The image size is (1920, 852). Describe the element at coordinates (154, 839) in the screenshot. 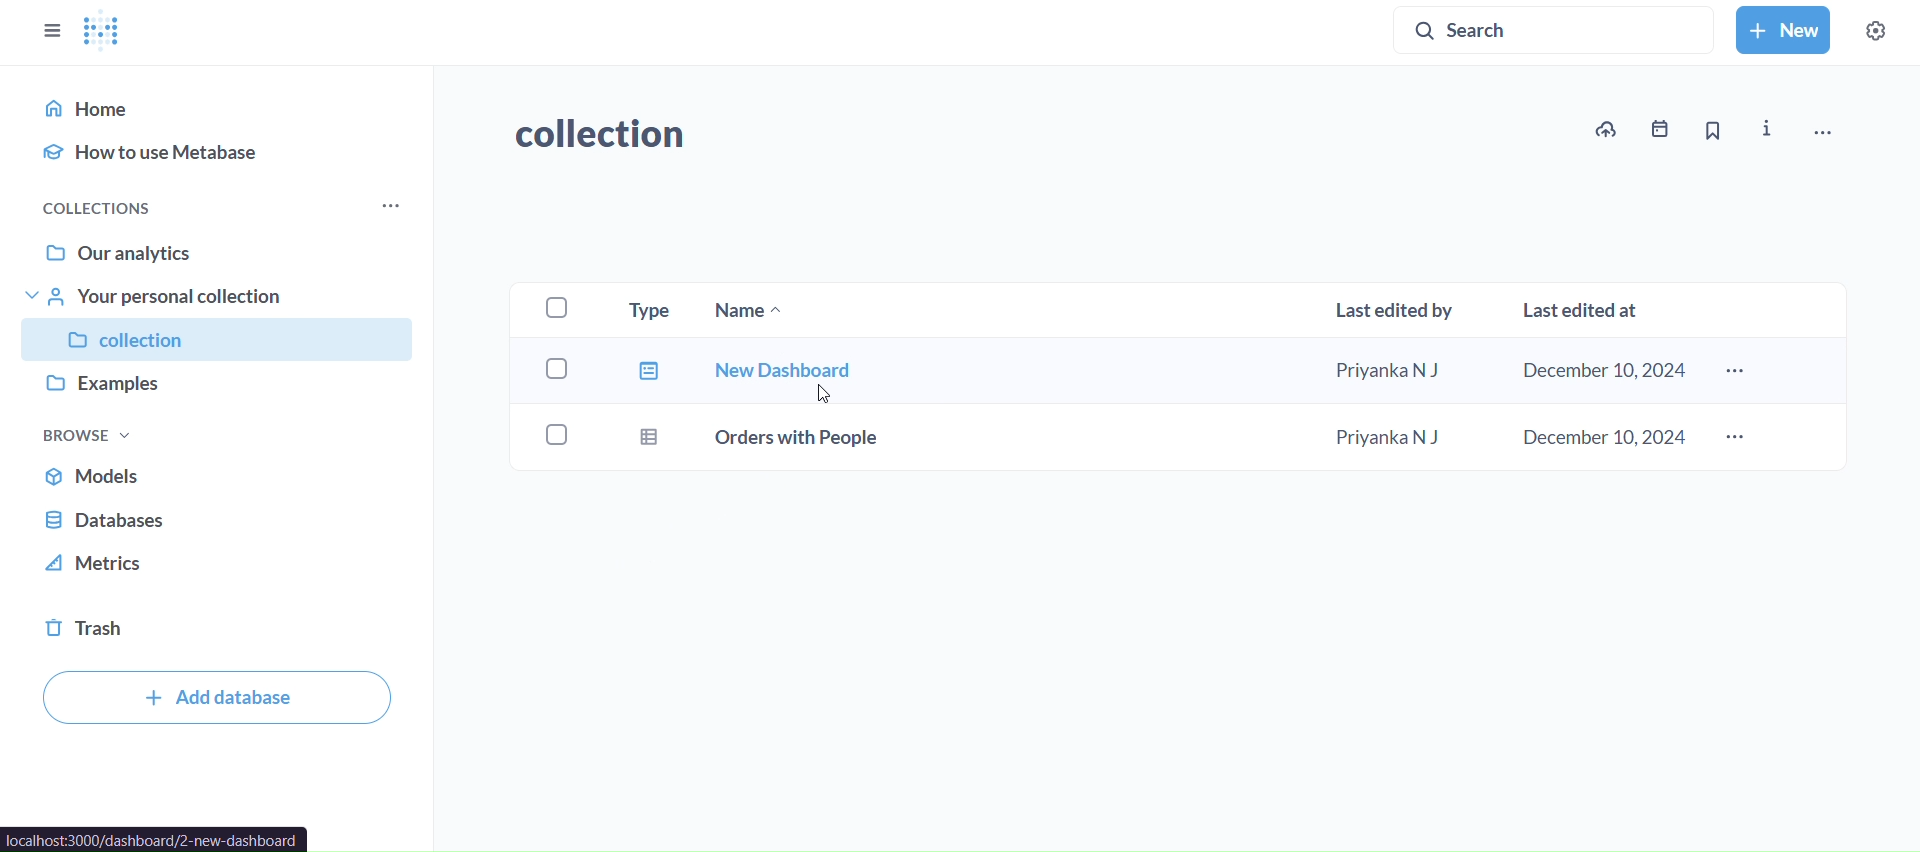

I see `url` at that location.